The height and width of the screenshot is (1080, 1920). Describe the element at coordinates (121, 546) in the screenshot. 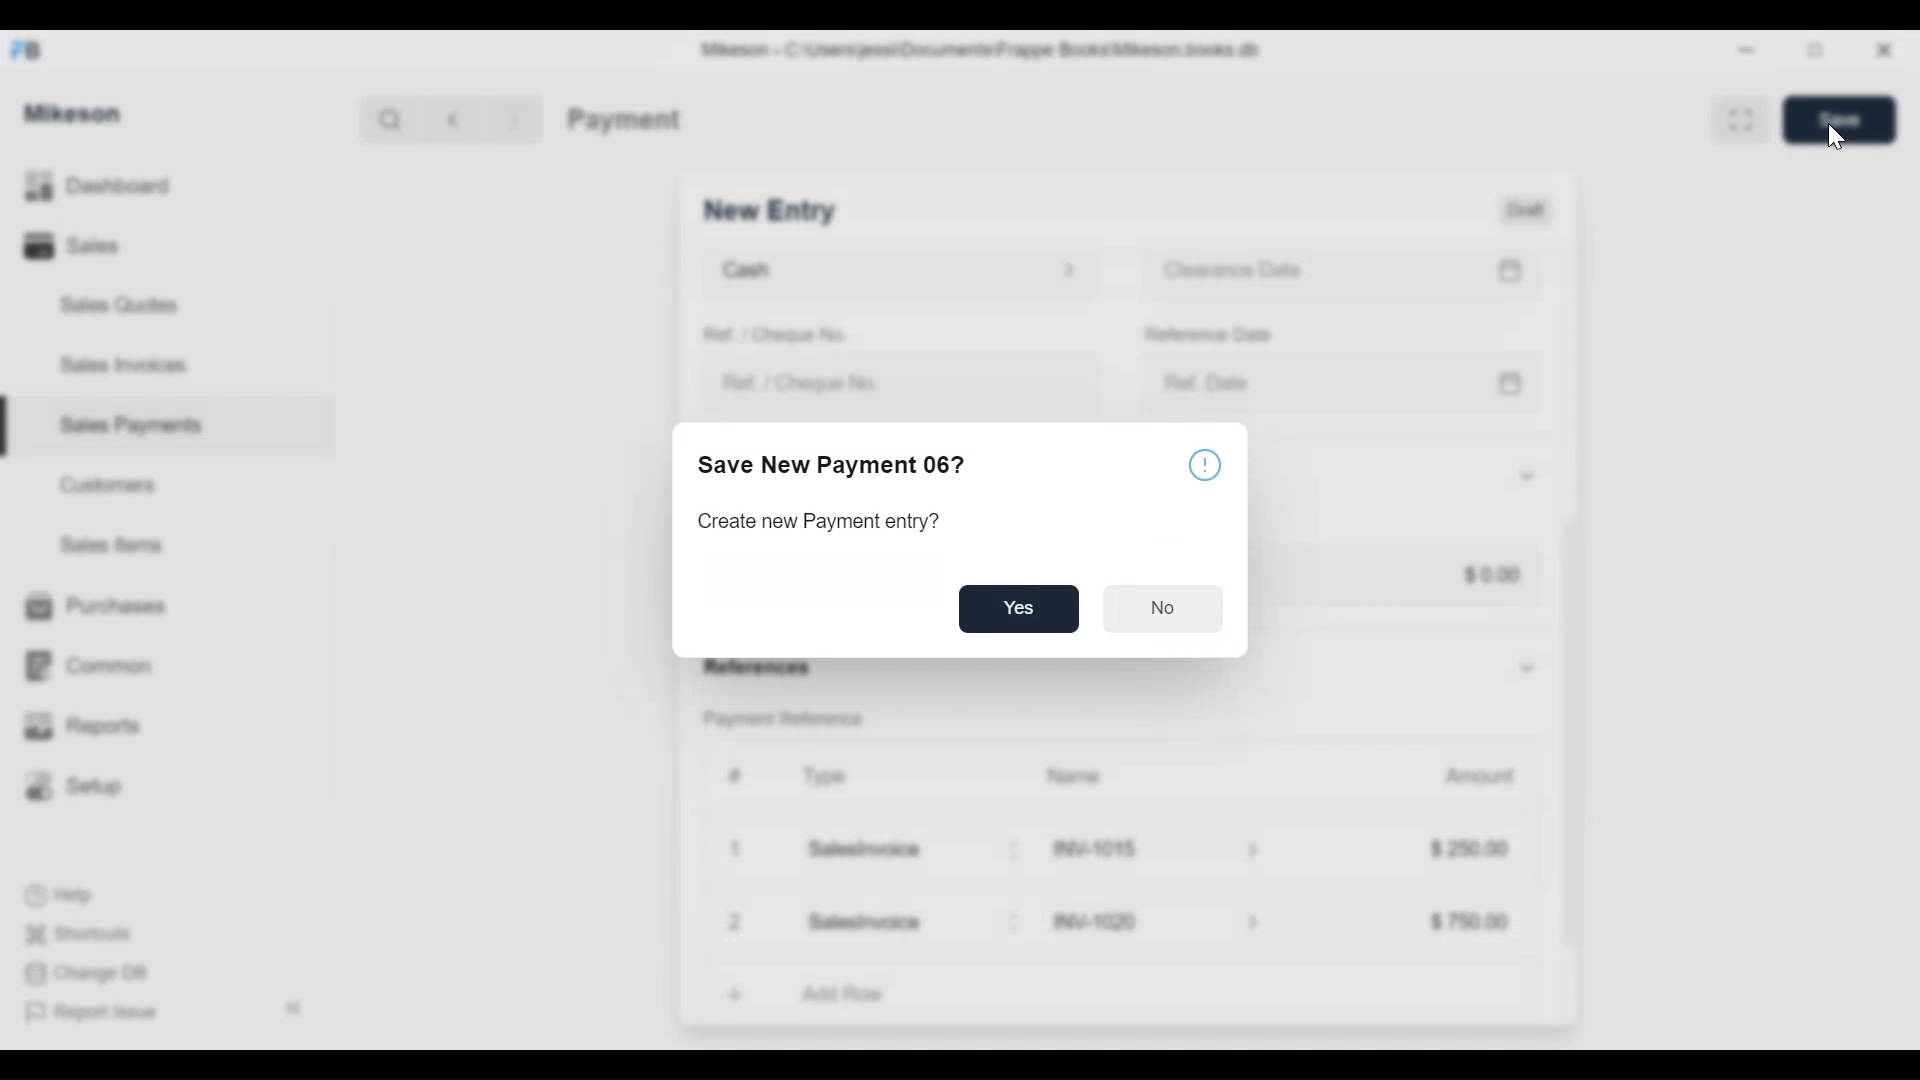

I see `Sales Items` at that location.